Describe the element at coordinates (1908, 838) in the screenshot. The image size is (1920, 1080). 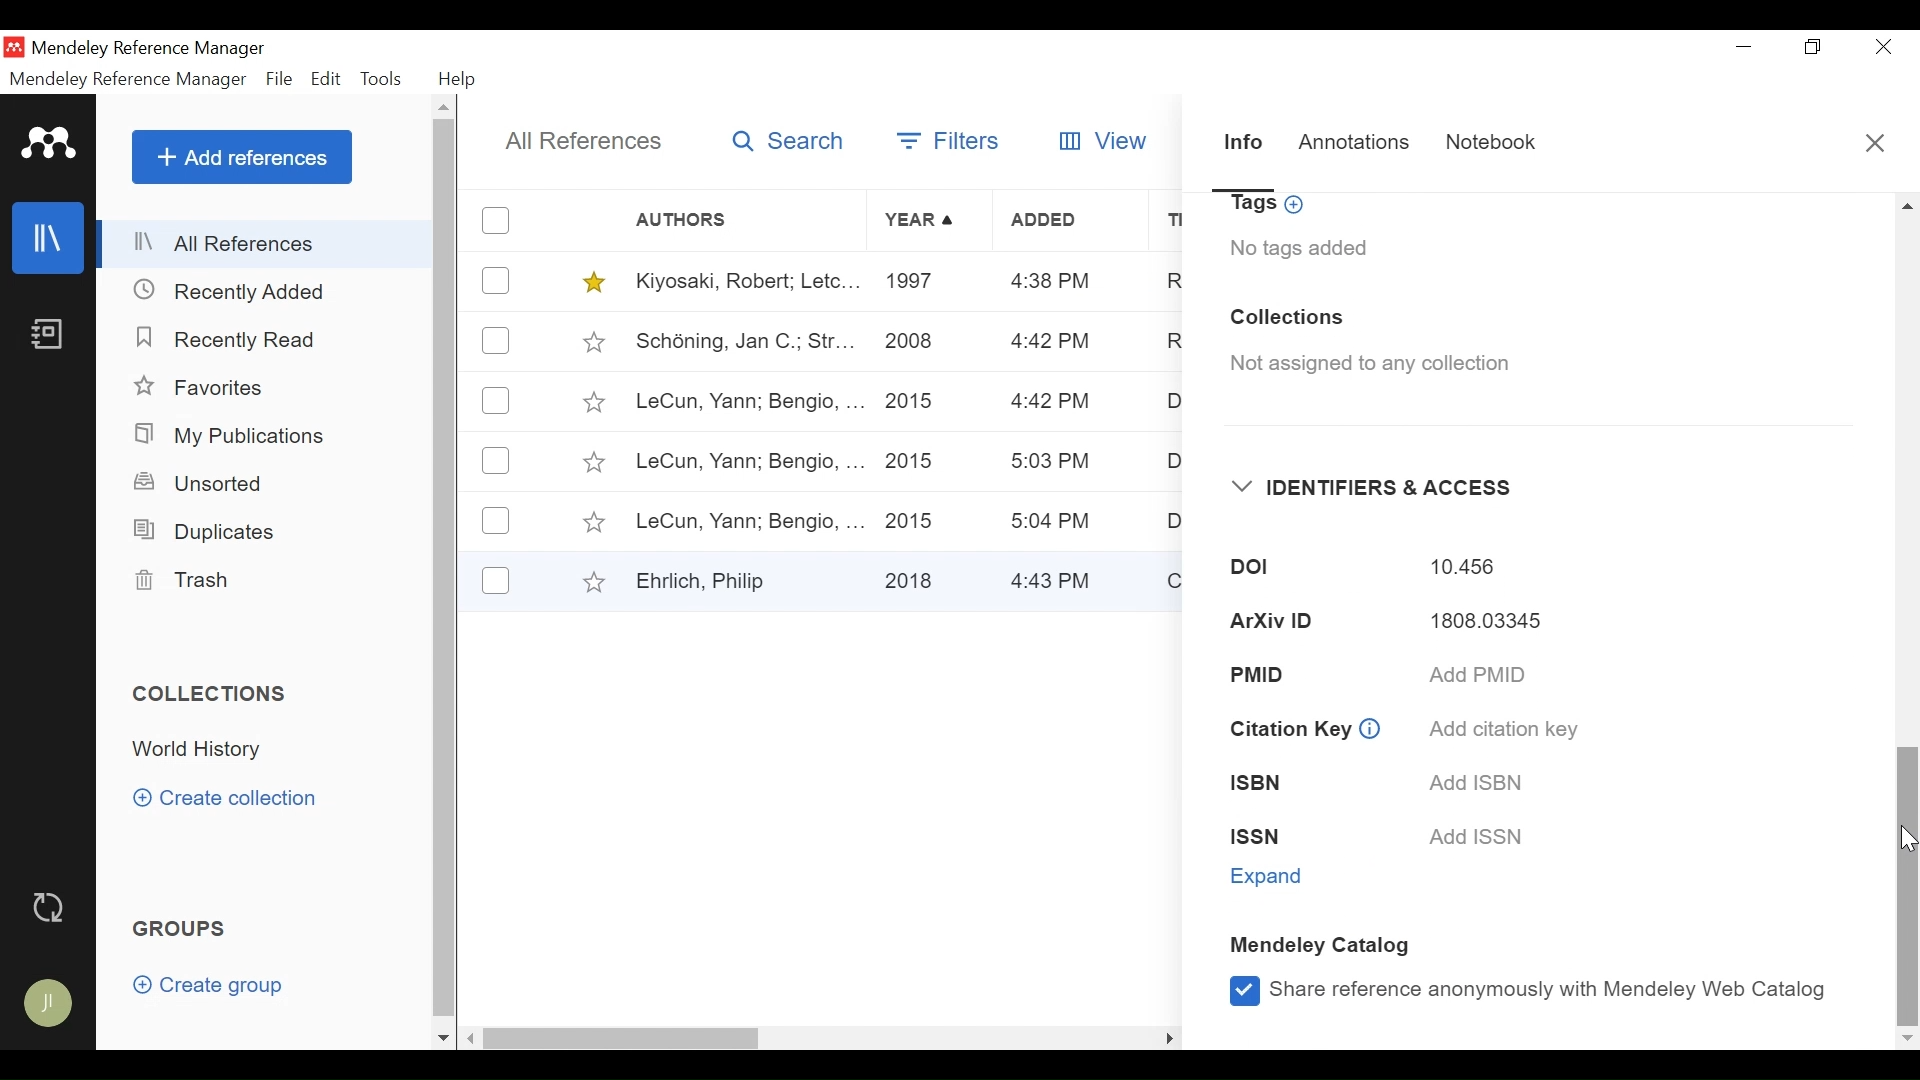
I see `Cursor` at that location.